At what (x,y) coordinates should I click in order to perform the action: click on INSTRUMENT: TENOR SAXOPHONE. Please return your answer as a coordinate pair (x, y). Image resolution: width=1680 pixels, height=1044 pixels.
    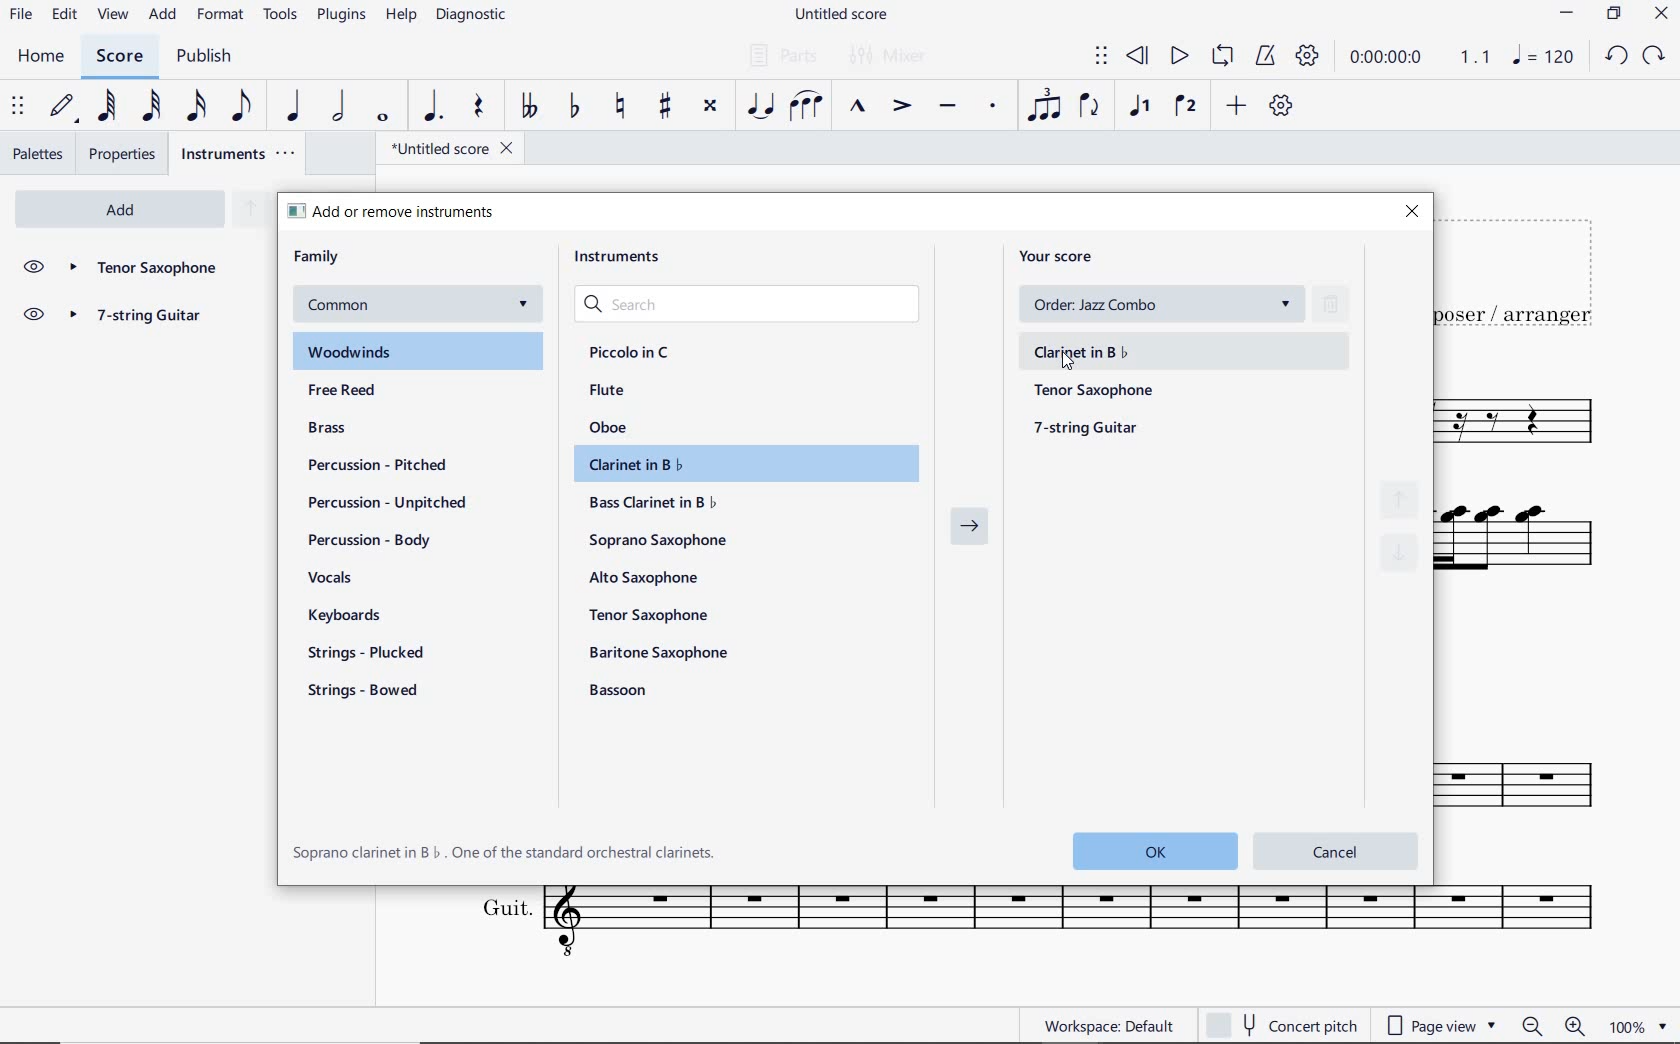
    Looking at the image, I should click on (1529, 423).